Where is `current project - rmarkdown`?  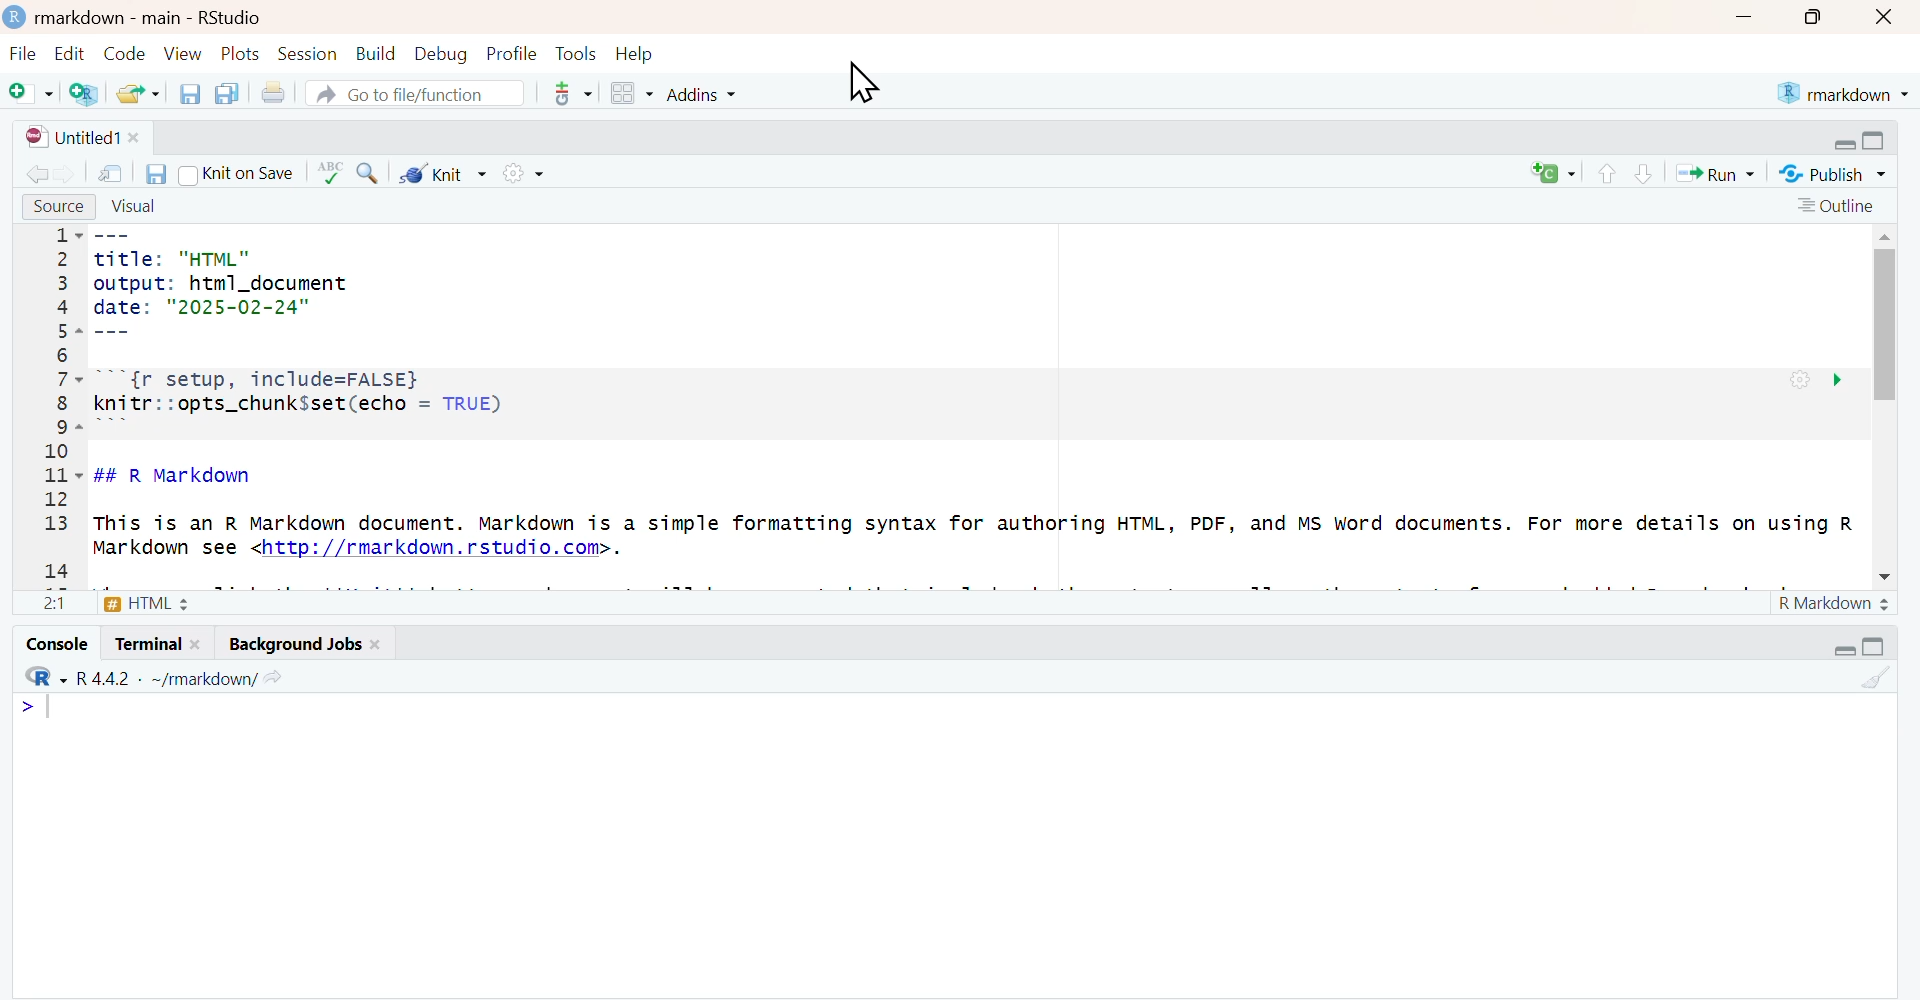 current project - rmarkdown is located at coordinates (1842, 93).